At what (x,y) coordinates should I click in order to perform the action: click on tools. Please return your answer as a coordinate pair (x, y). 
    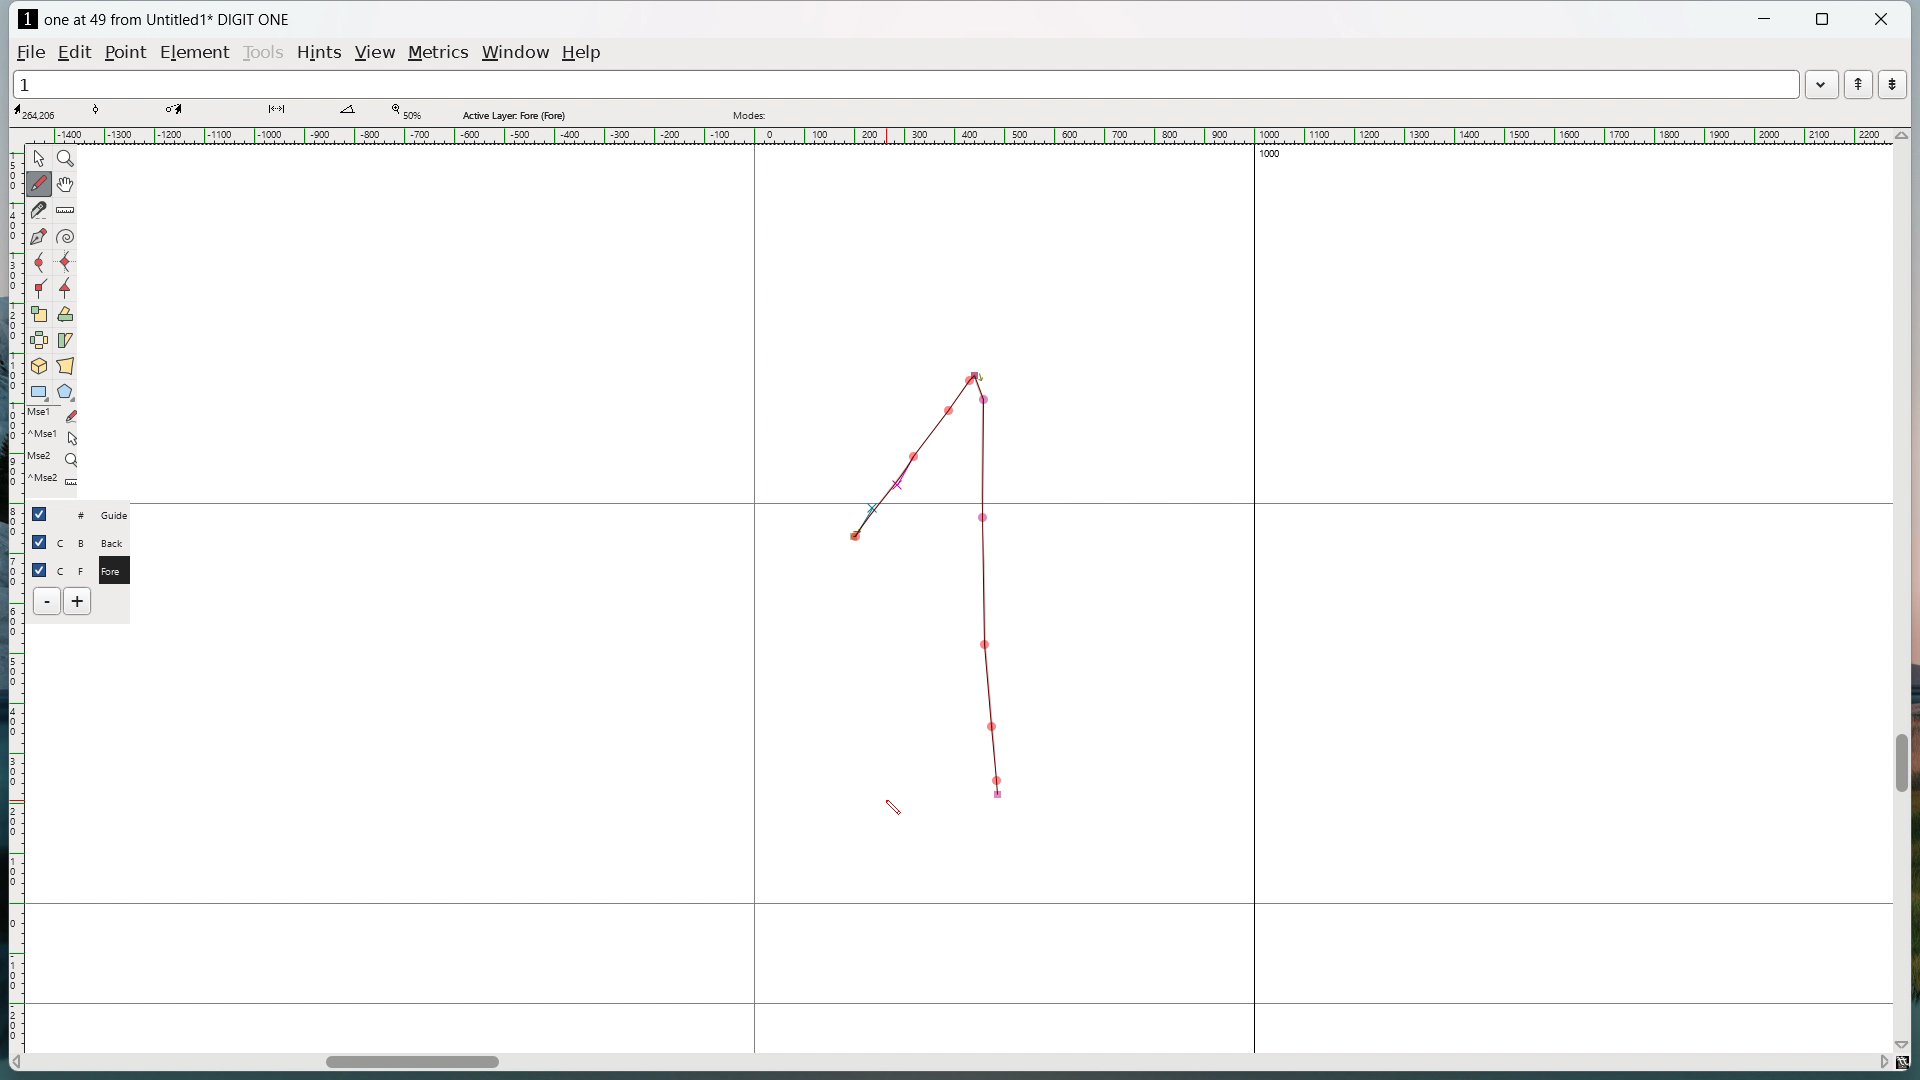
    Looking at the image, I should click on (263, 54).